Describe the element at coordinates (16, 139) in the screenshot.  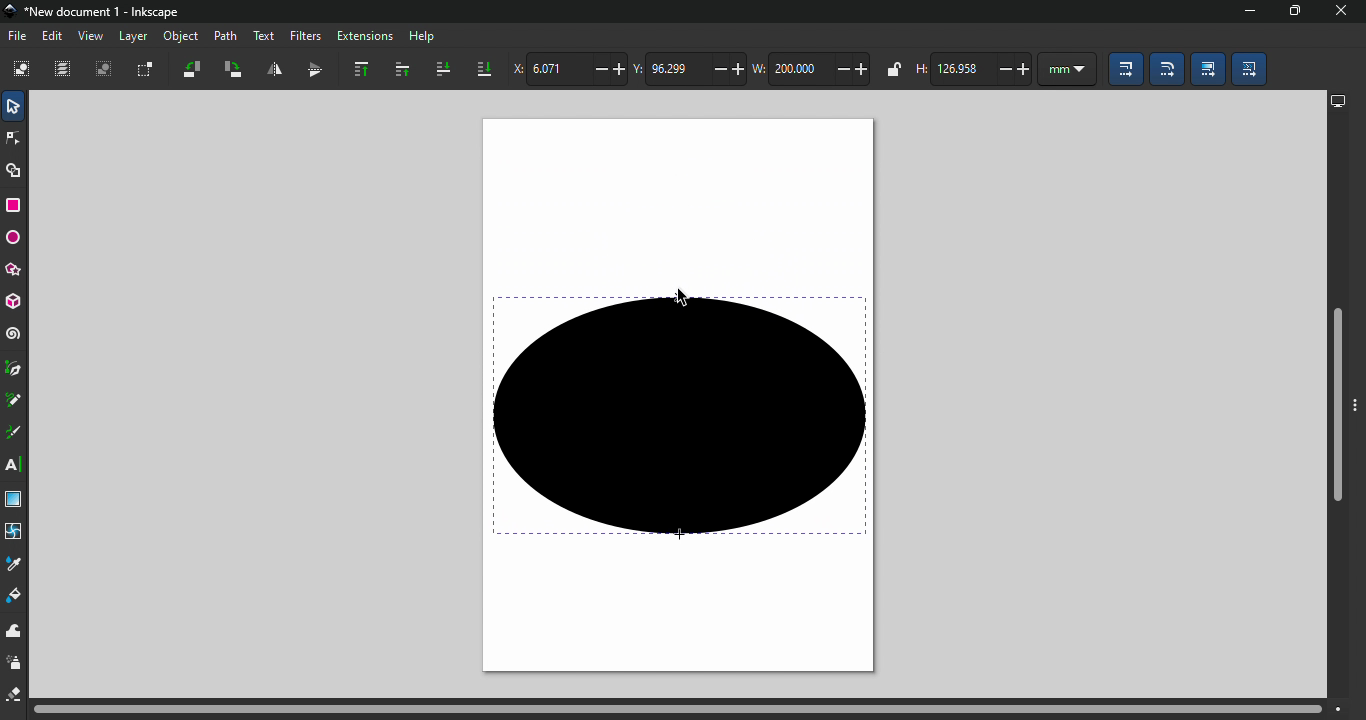
I see `Node tool` at that location.